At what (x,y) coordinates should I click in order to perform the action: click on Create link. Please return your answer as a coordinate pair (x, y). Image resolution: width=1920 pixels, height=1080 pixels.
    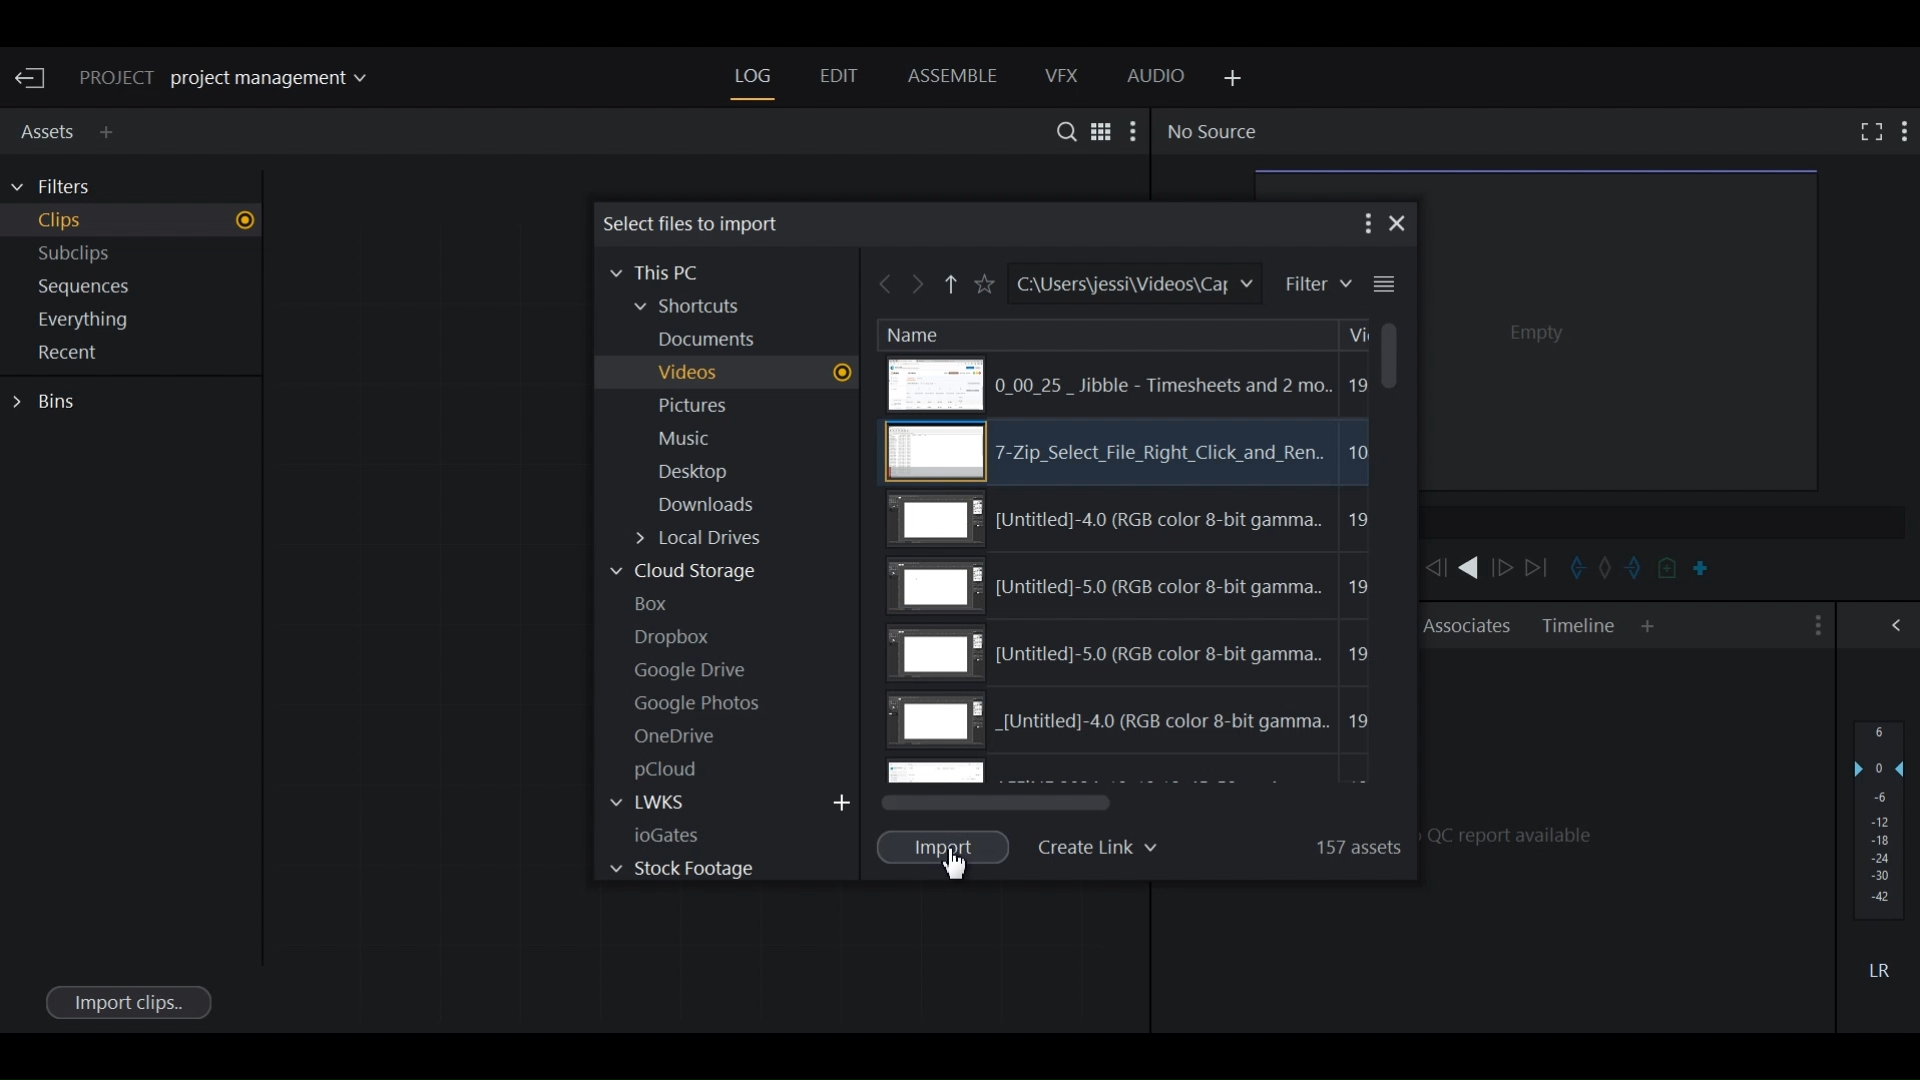
    Looking at the image, I should click on (1102, 844).